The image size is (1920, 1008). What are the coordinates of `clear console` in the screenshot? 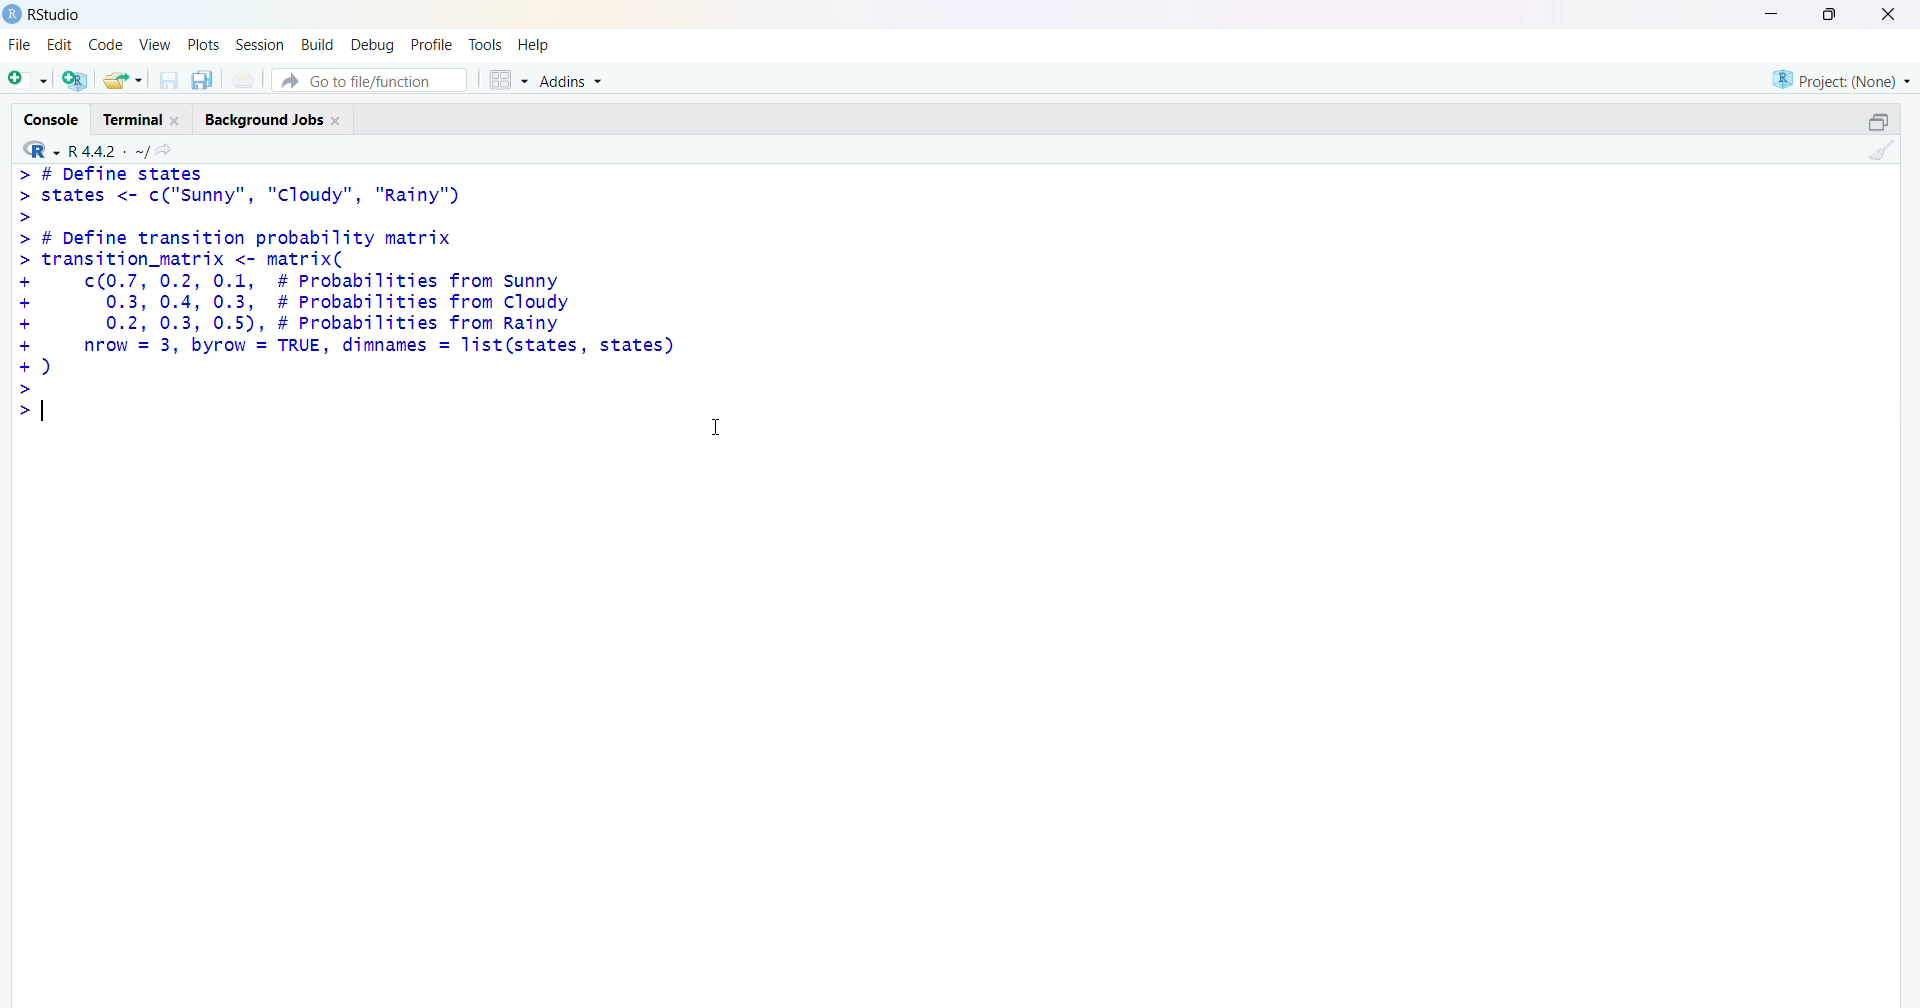 It's located at (1882, 151).